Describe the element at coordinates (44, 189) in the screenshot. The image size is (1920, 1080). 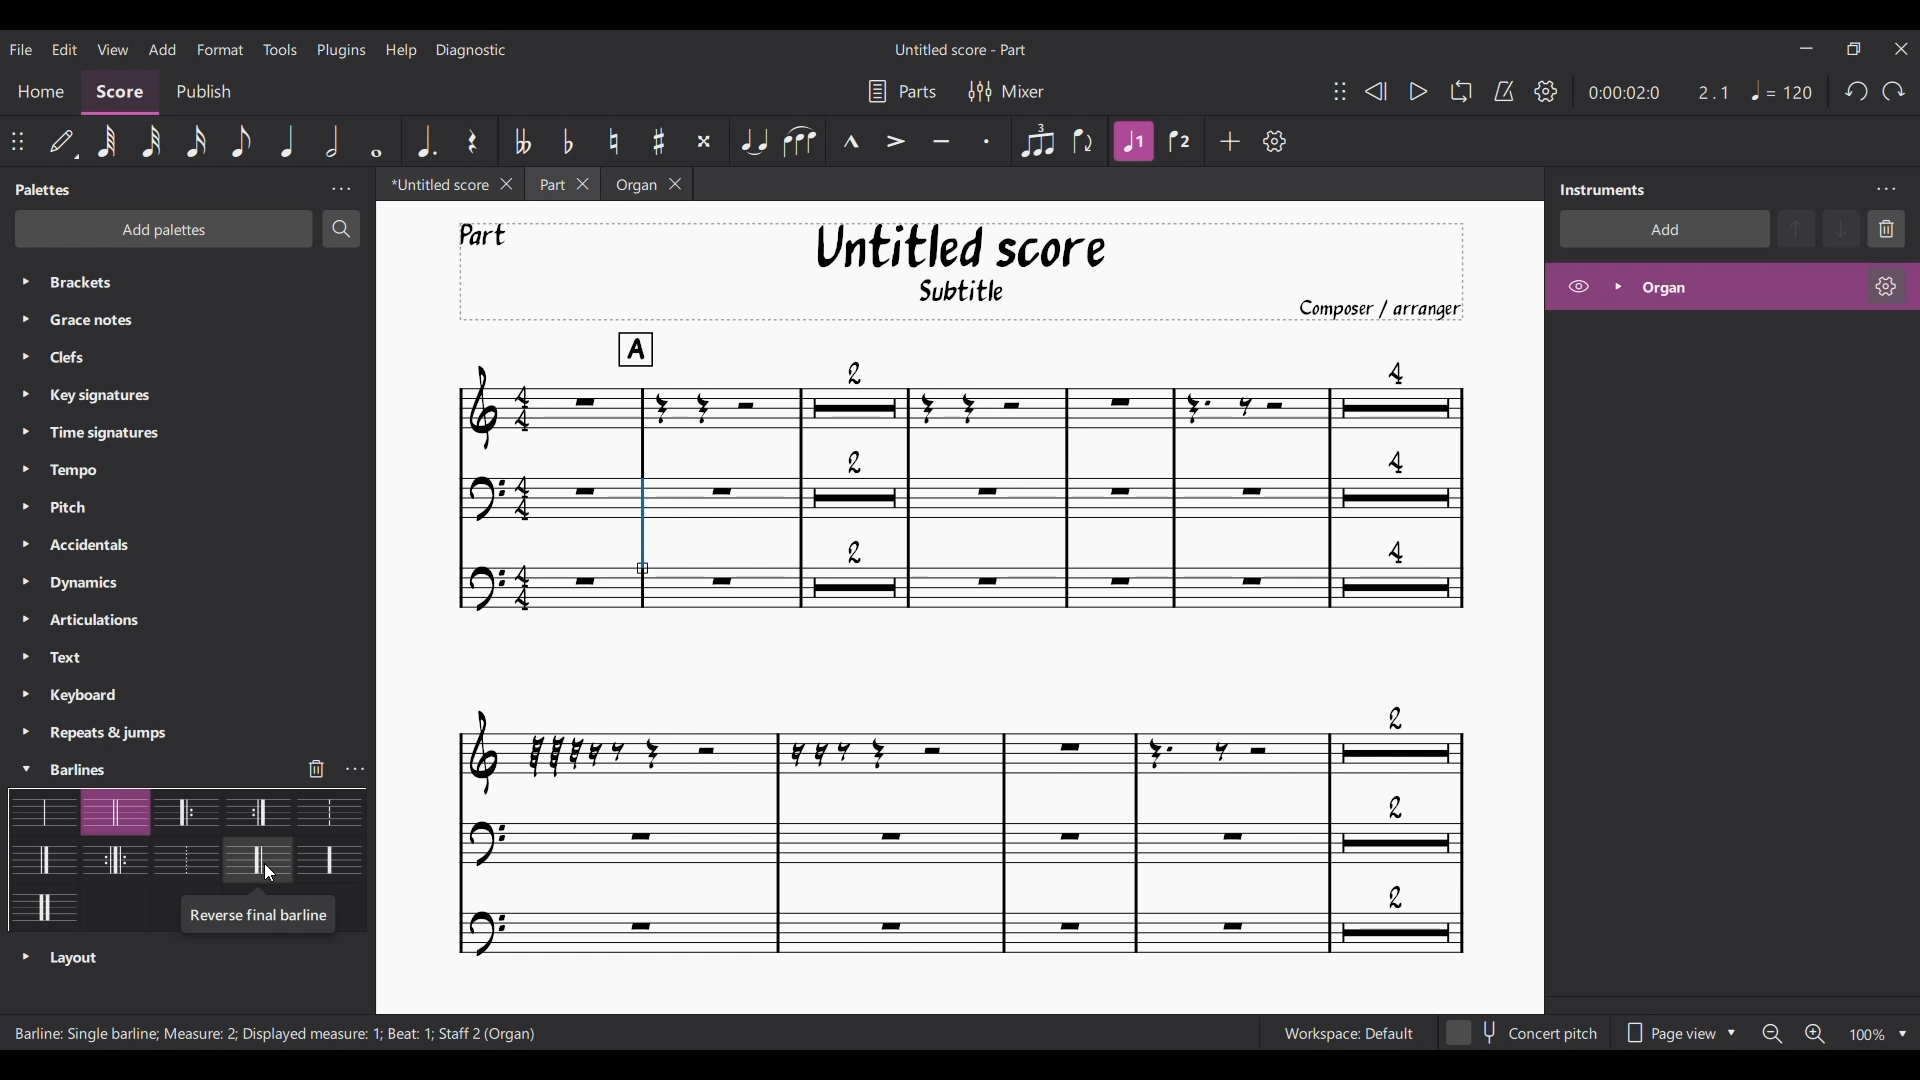
I see `Panel title` at that location.